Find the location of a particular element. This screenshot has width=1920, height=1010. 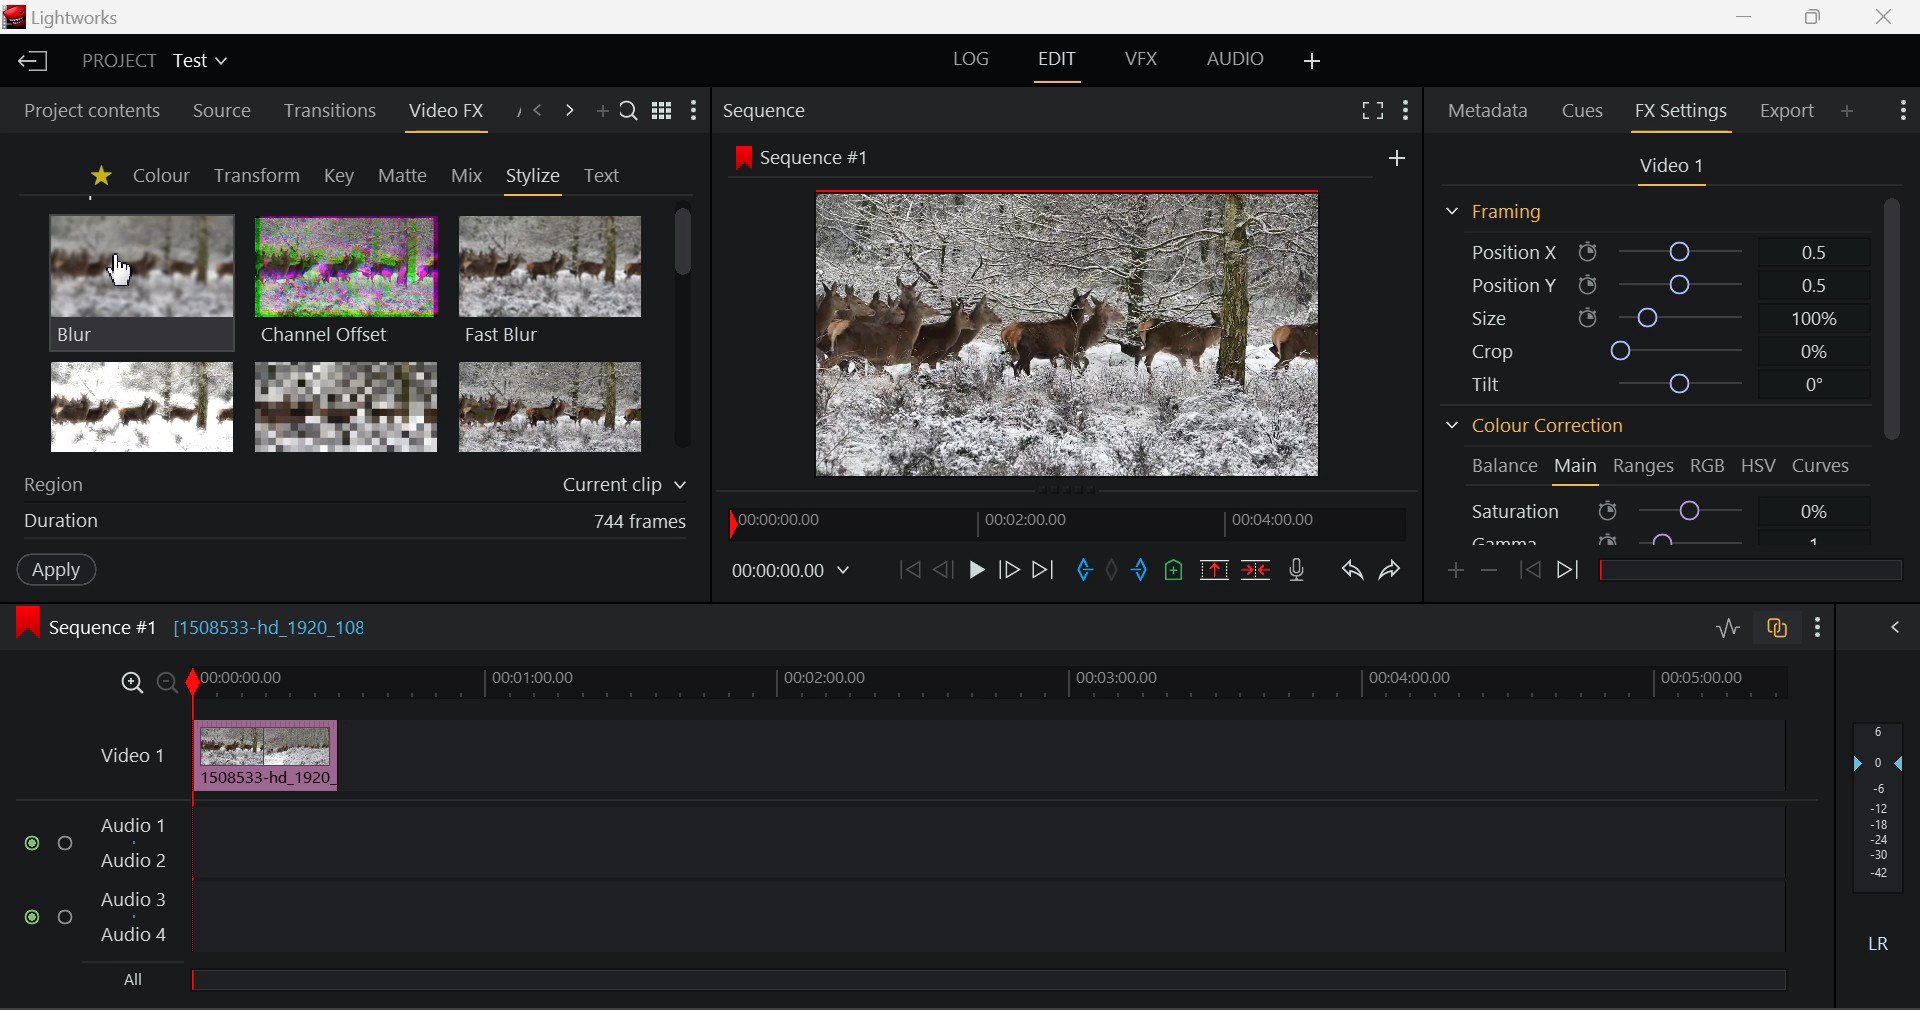

Ranges is located at coordinates (1645, 467).